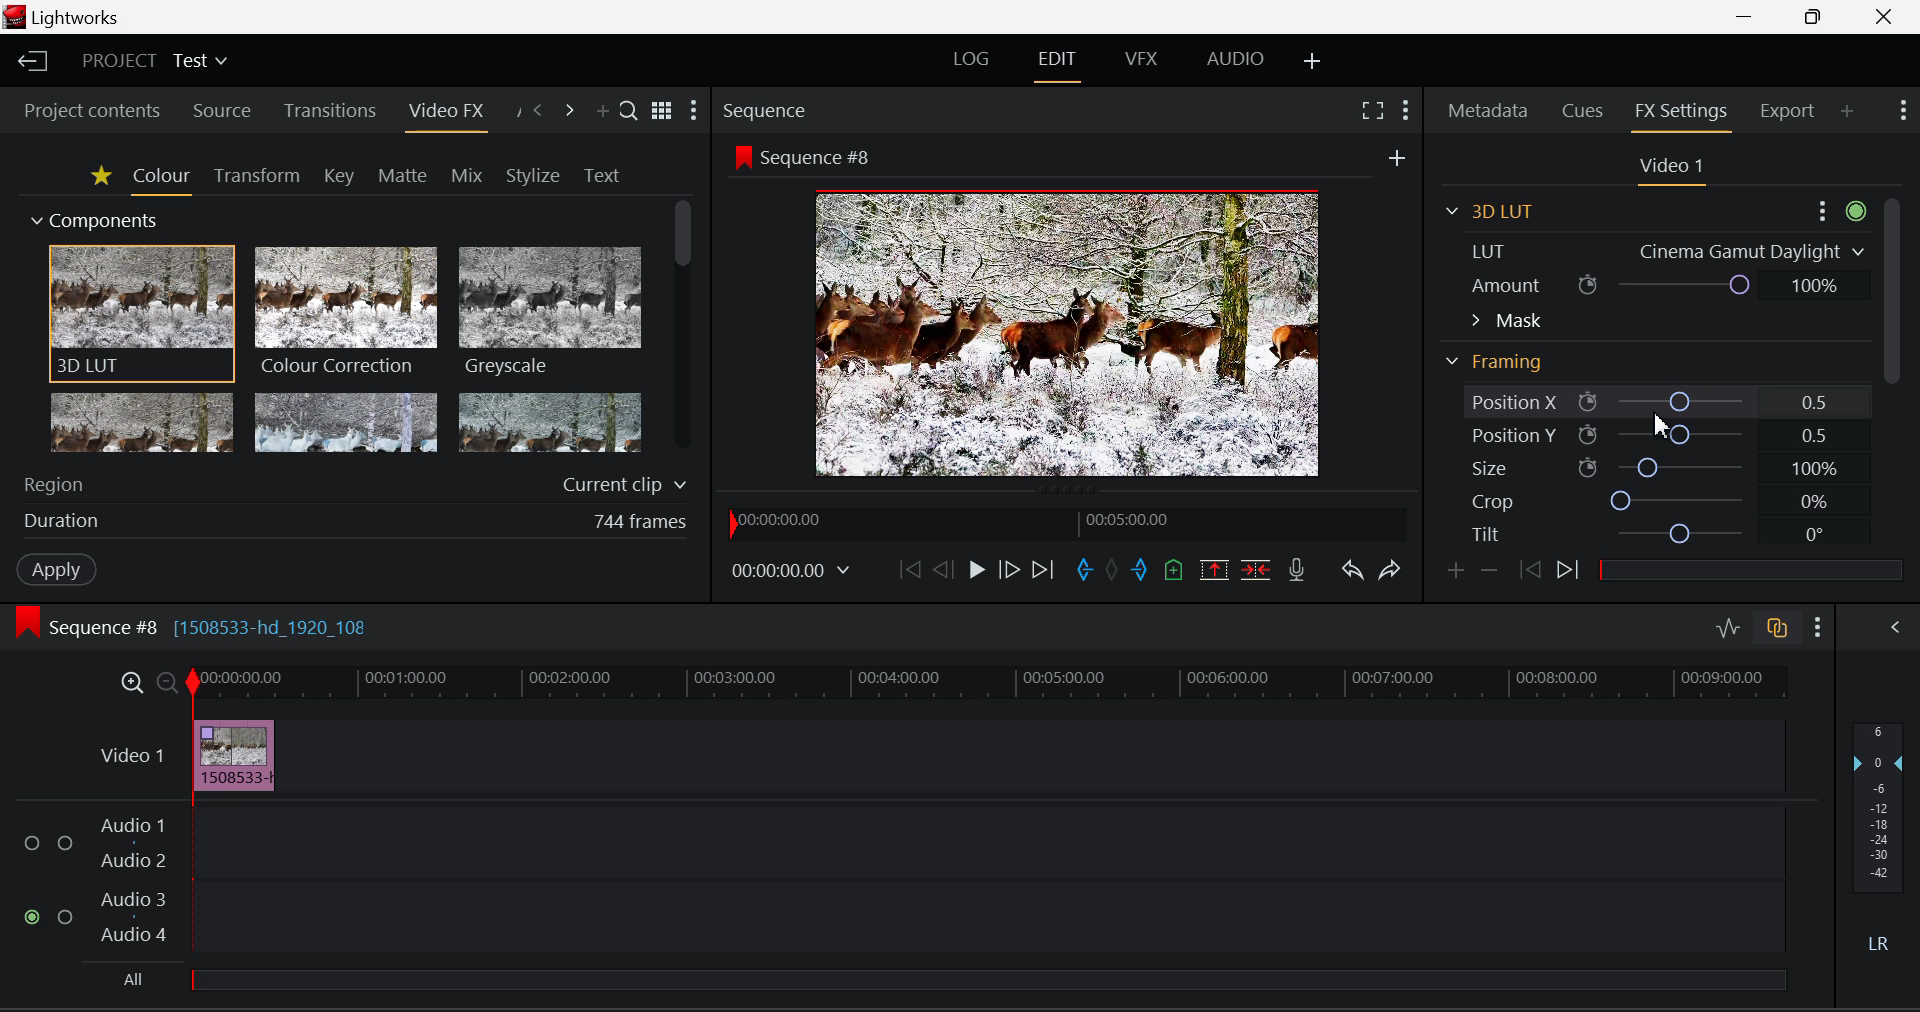 Image resolution: width=1920 pixels, height=1012 pixels. Describe the element at coordinates (680, 329) in the screenshot. I see `Scroll Bar` at that location.